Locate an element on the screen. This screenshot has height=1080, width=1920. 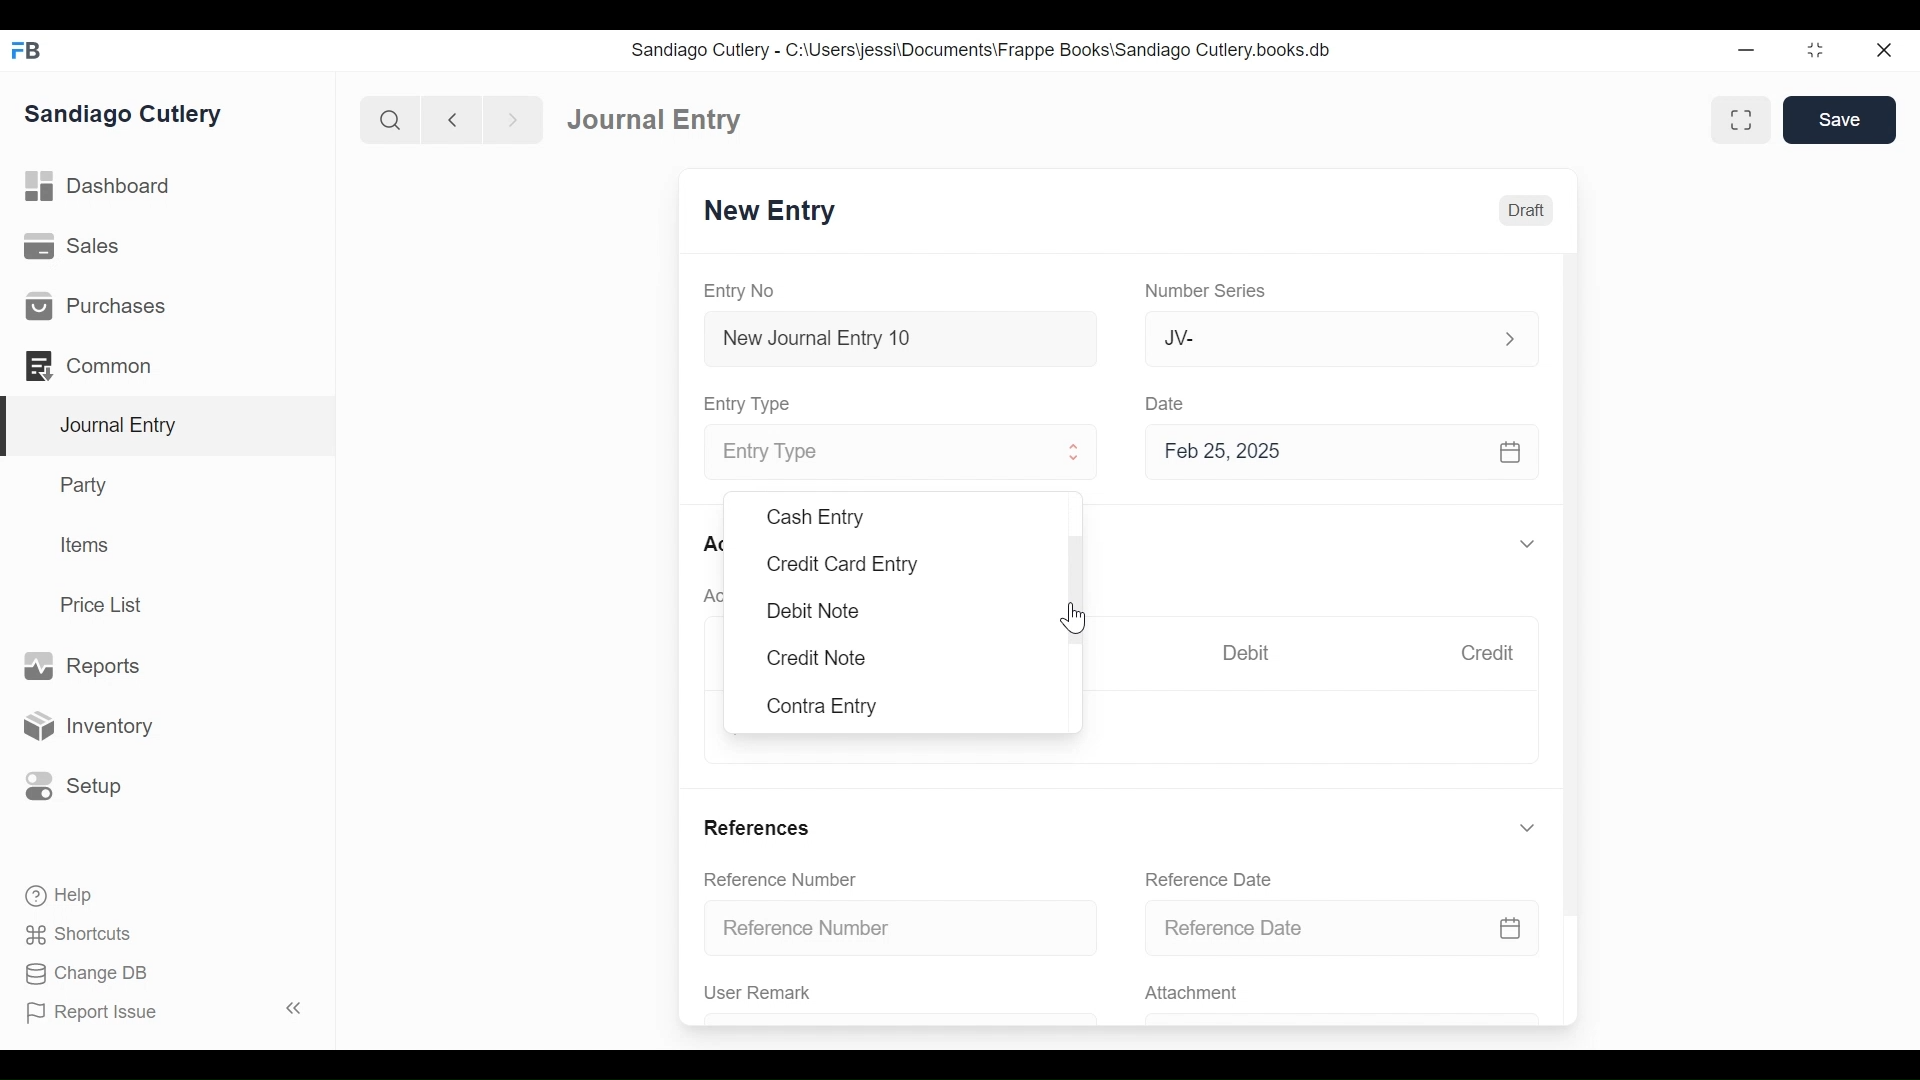
Search is located at coordinates (391, 119).